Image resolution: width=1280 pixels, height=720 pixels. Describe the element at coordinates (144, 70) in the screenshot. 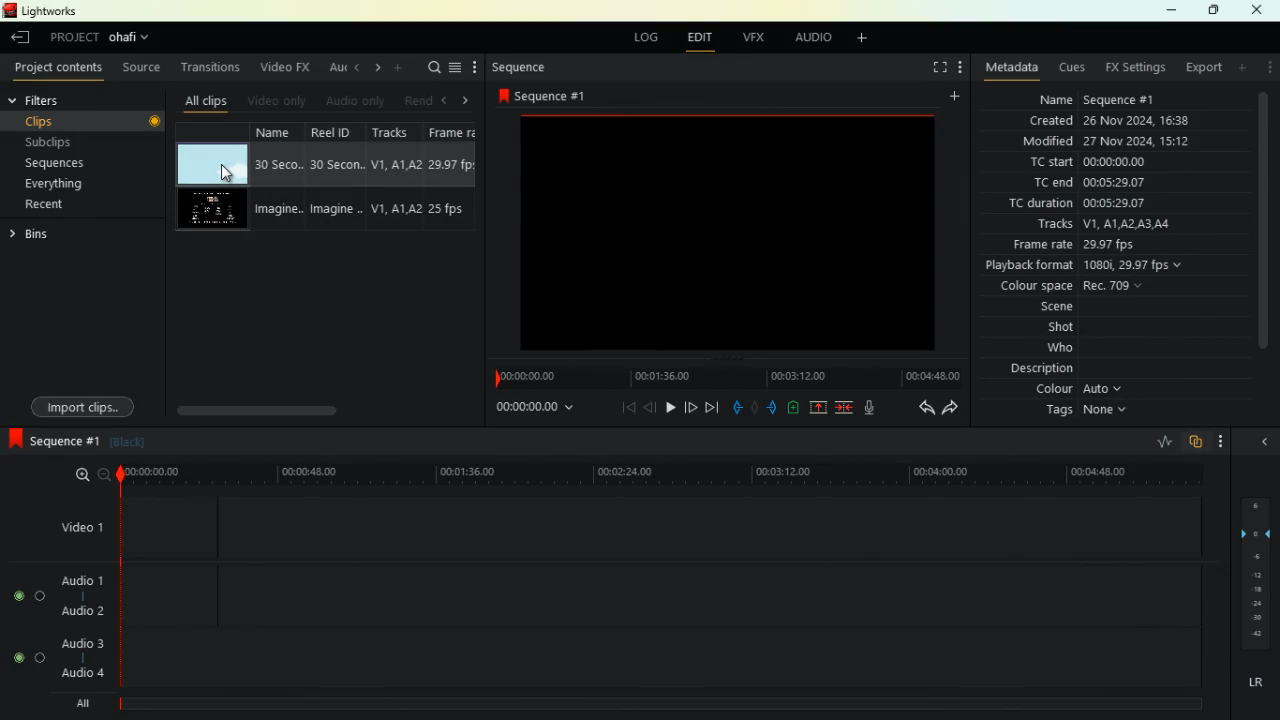

I see `source` at that location.